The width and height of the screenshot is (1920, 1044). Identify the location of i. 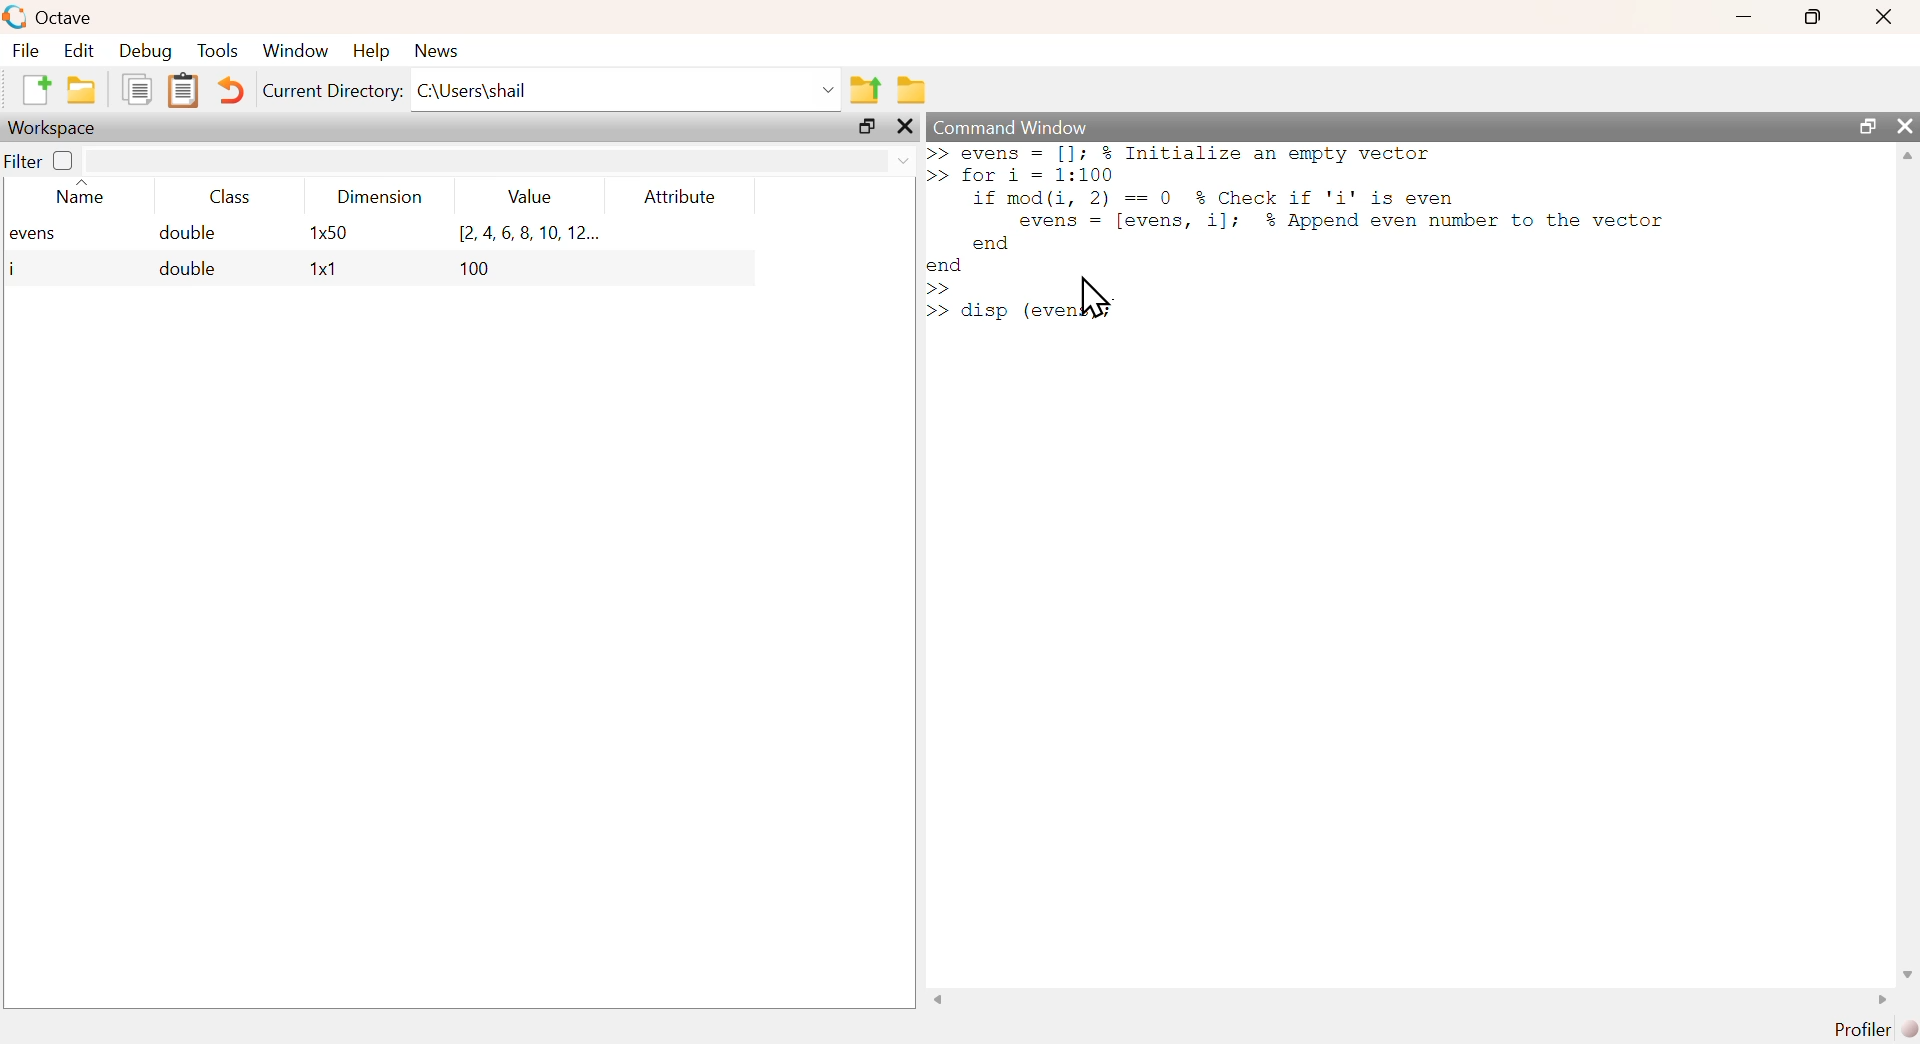
(15, 269).